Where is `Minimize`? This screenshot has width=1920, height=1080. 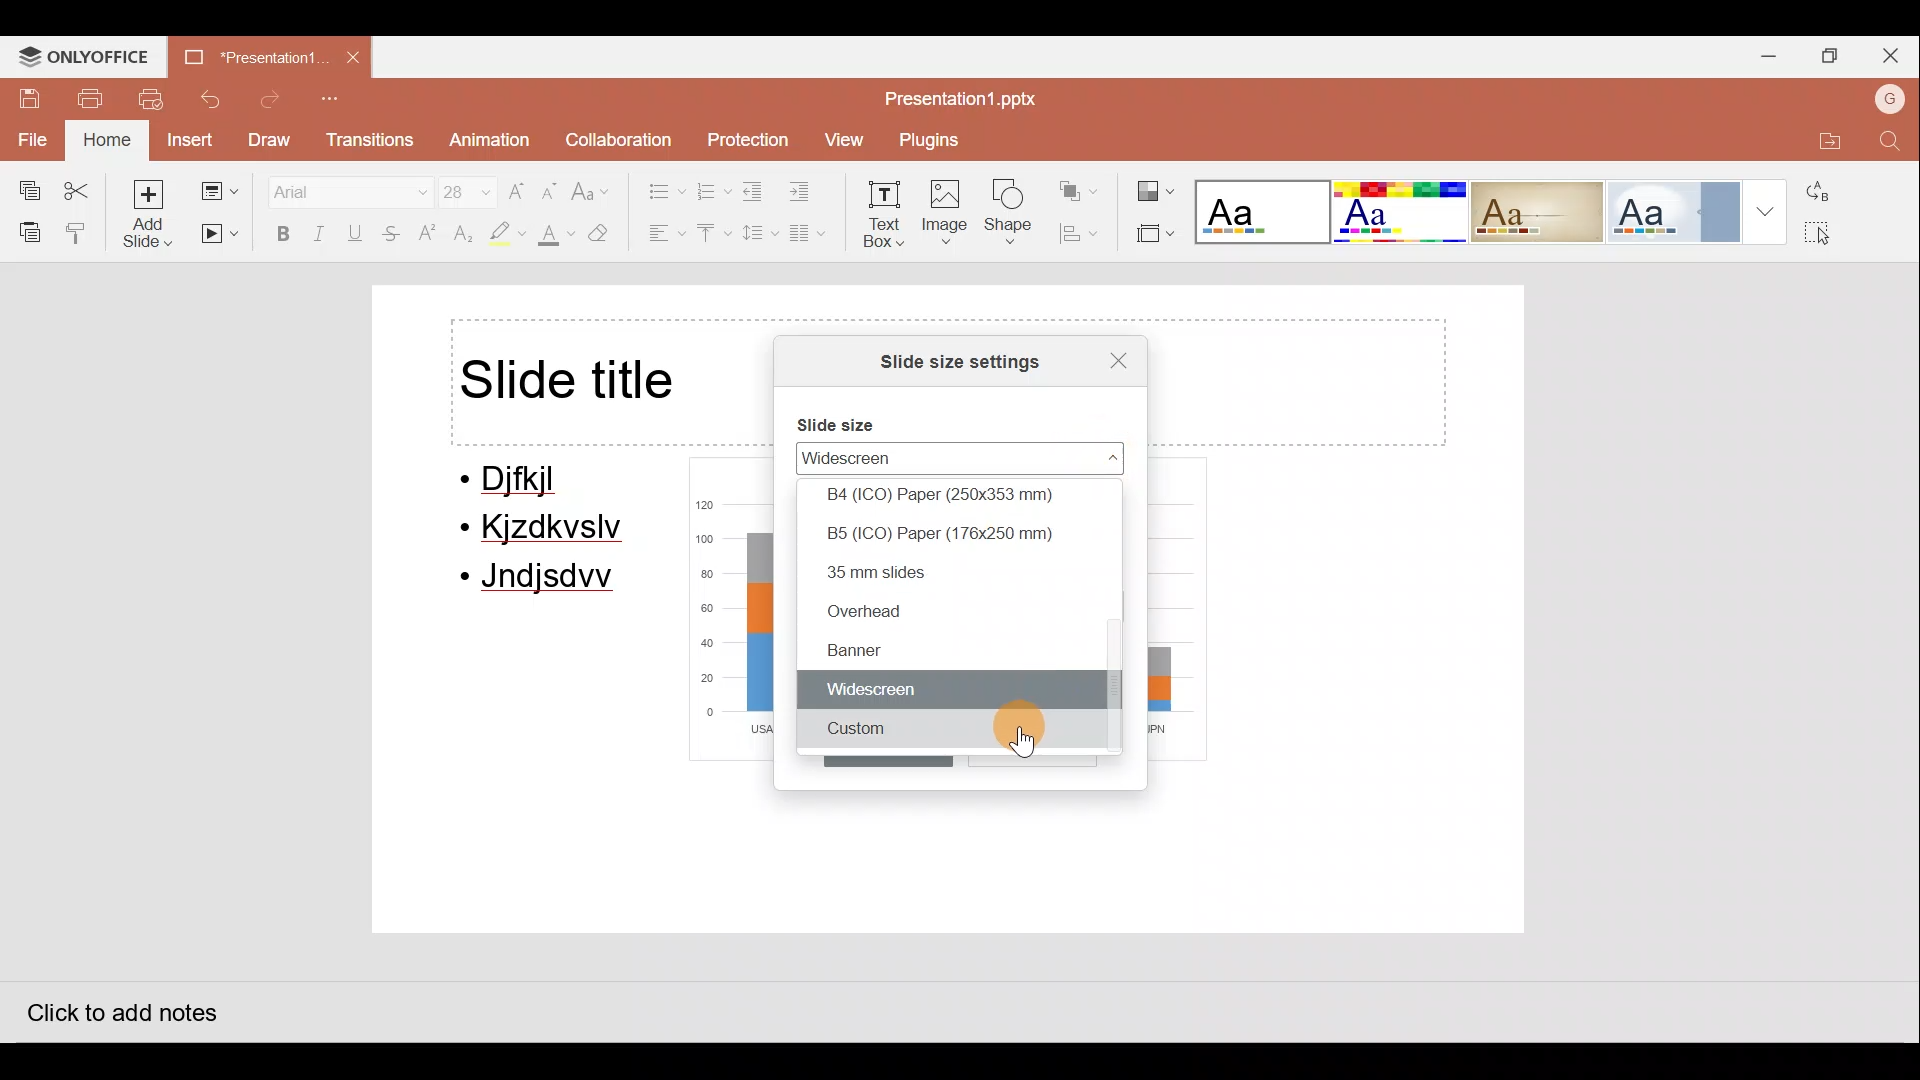
Minimize is located at coordinates (1764, 53).